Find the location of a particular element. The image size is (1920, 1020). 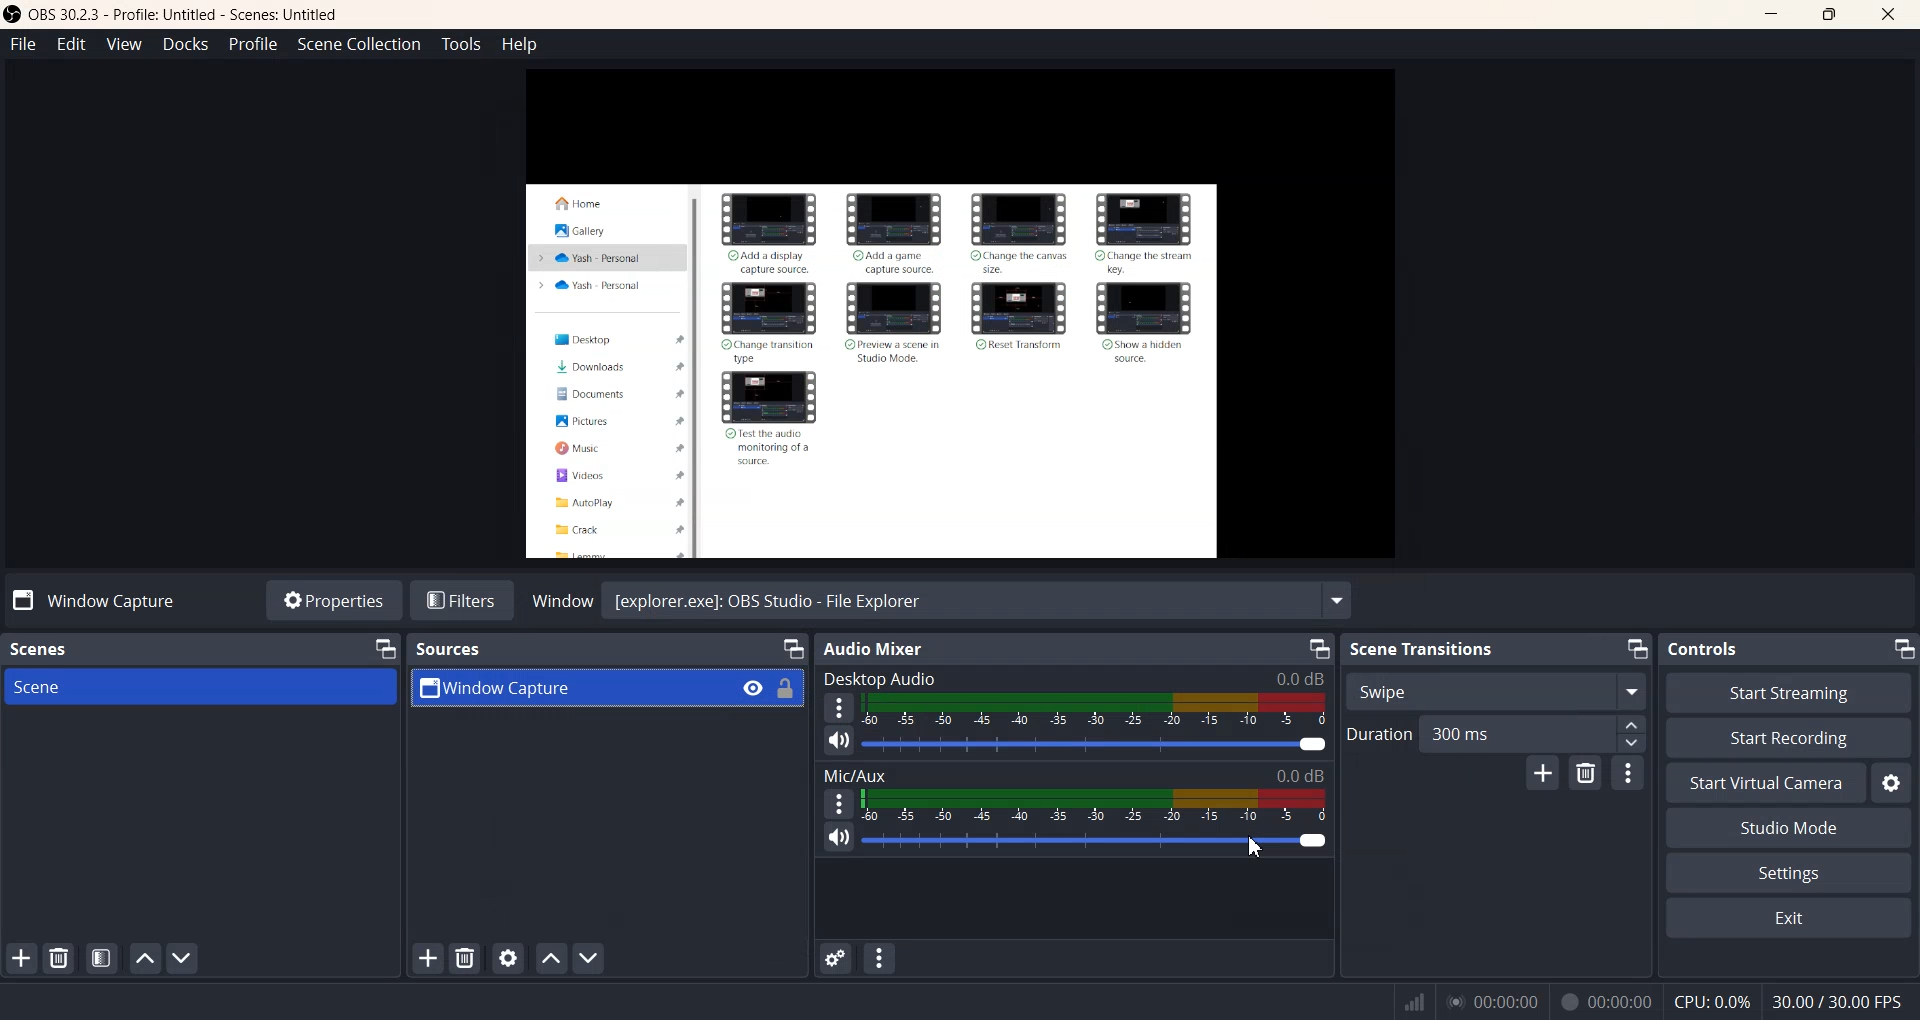

Edit is located at coordinates (73, 44).